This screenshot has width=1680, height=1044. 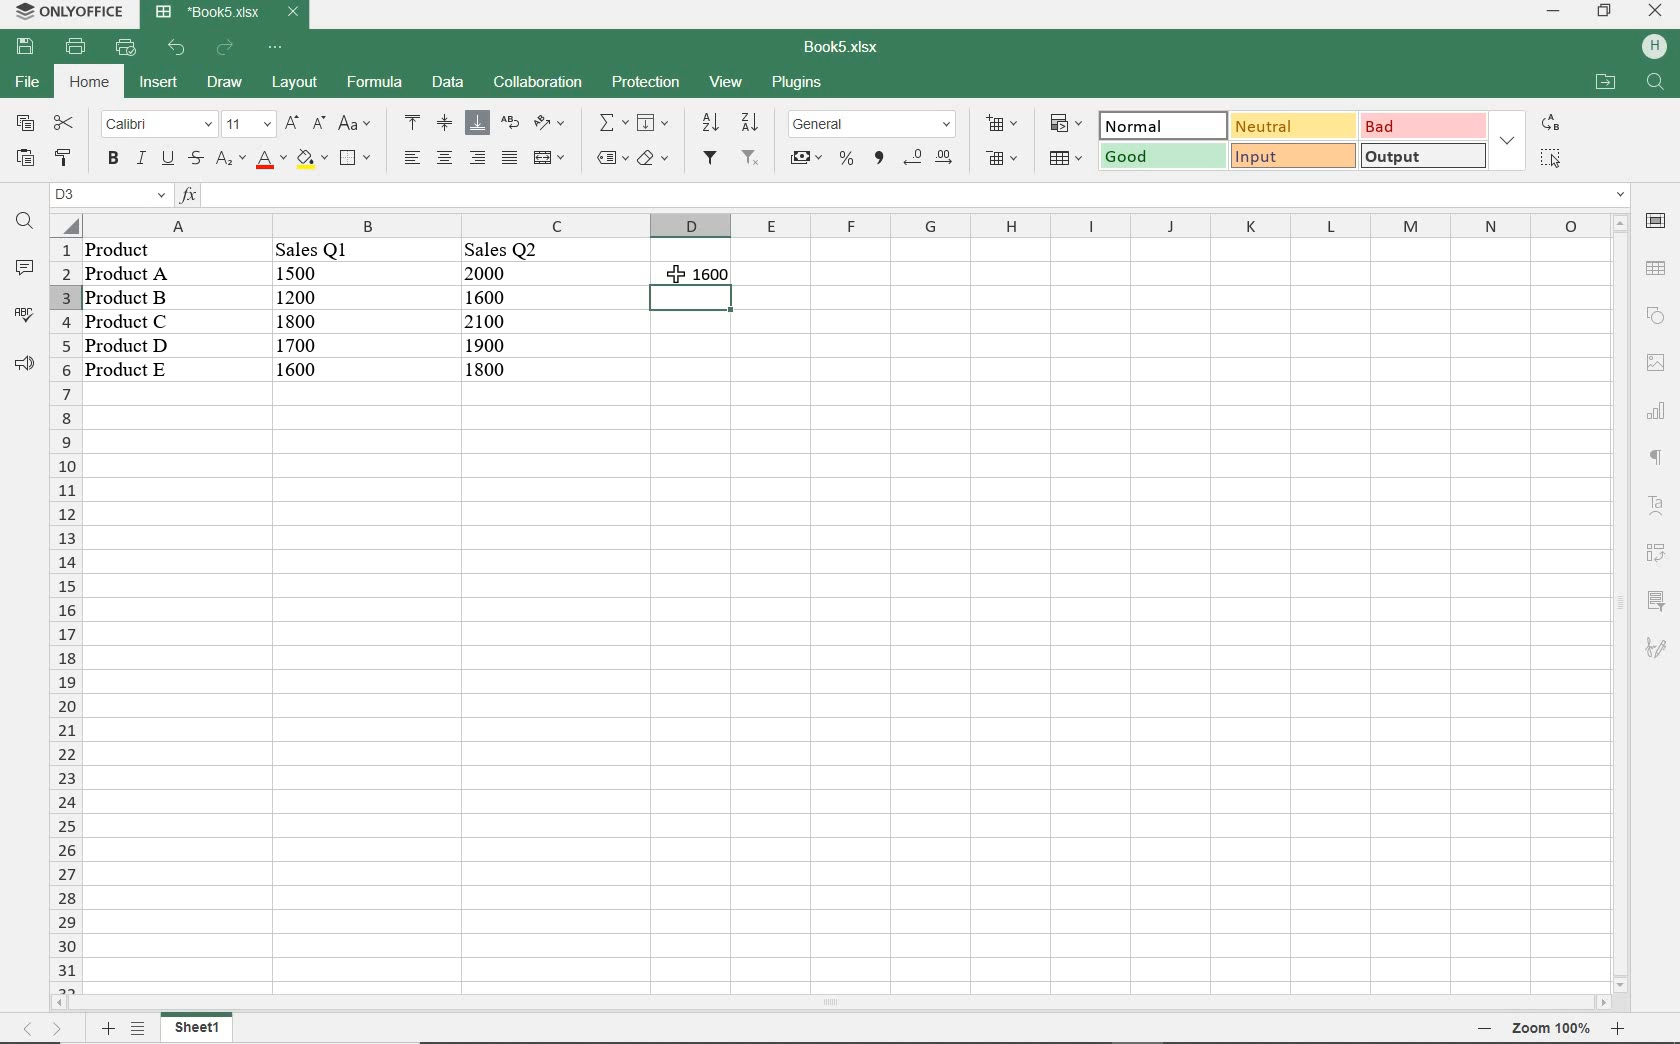 What do you see at coordinates (714, 158) in the screenshot?
I see `filter` at bounding box center [714, 158].